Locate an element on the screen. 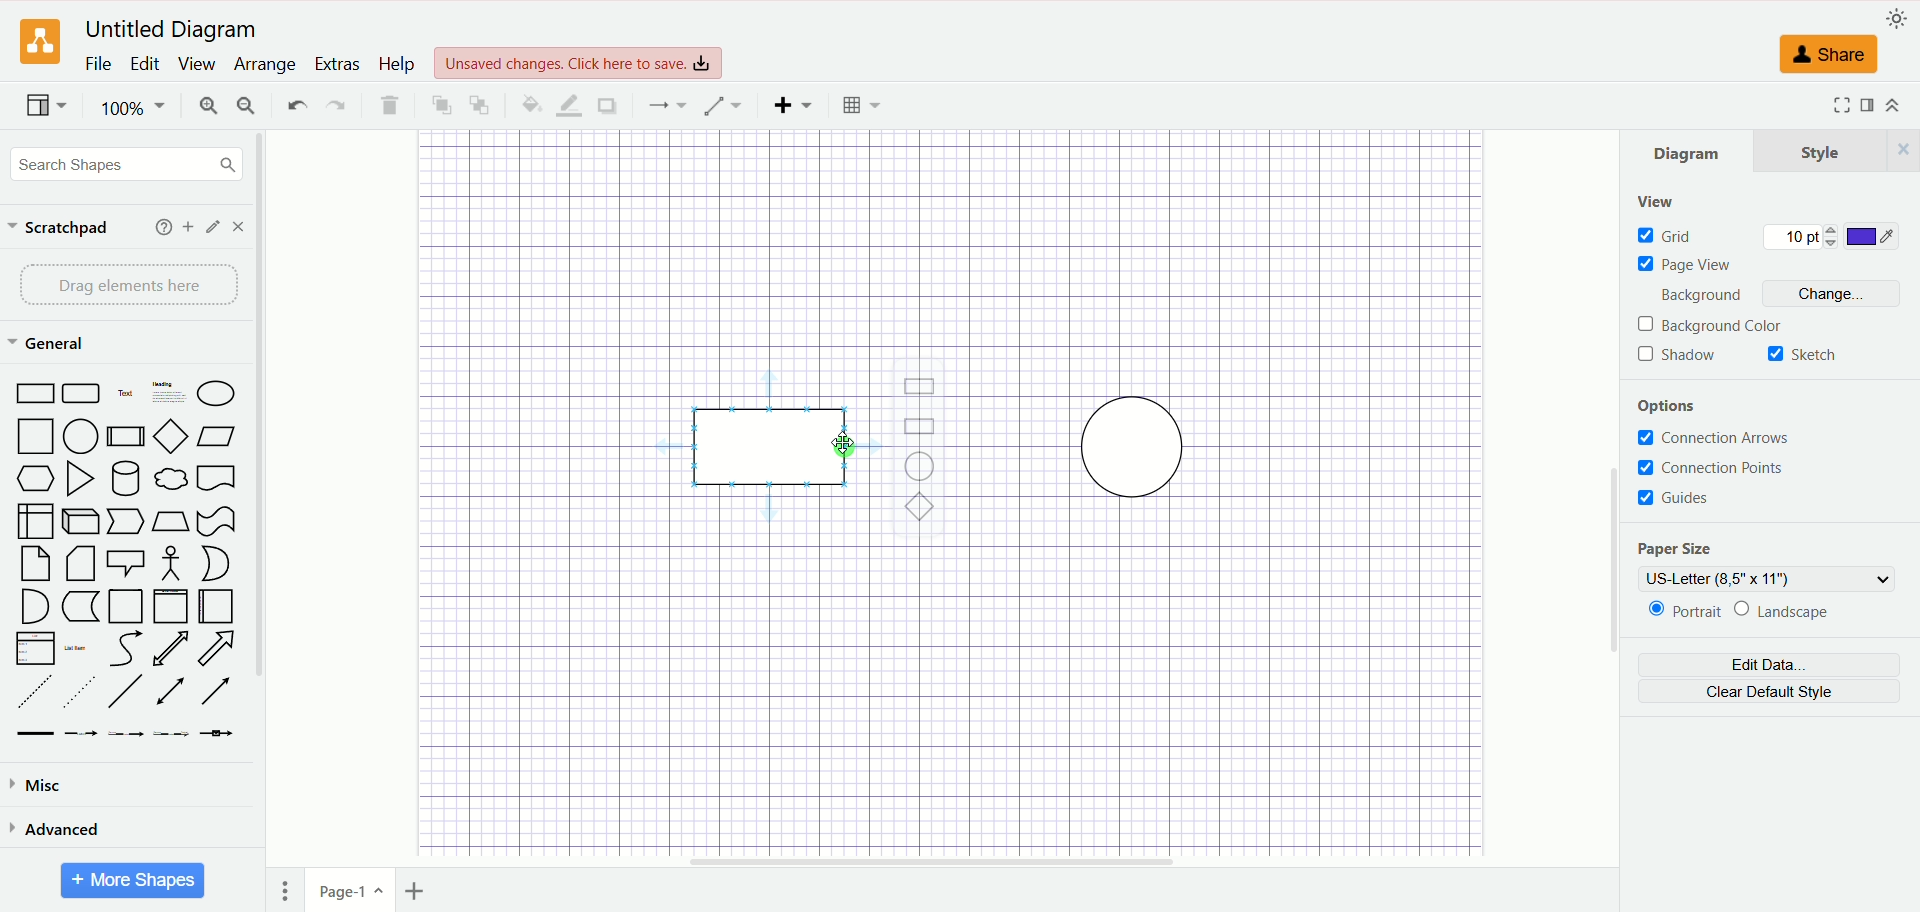 This screenshot has width=1920, height=912. Semicircle is located at coordinates (35, 606).